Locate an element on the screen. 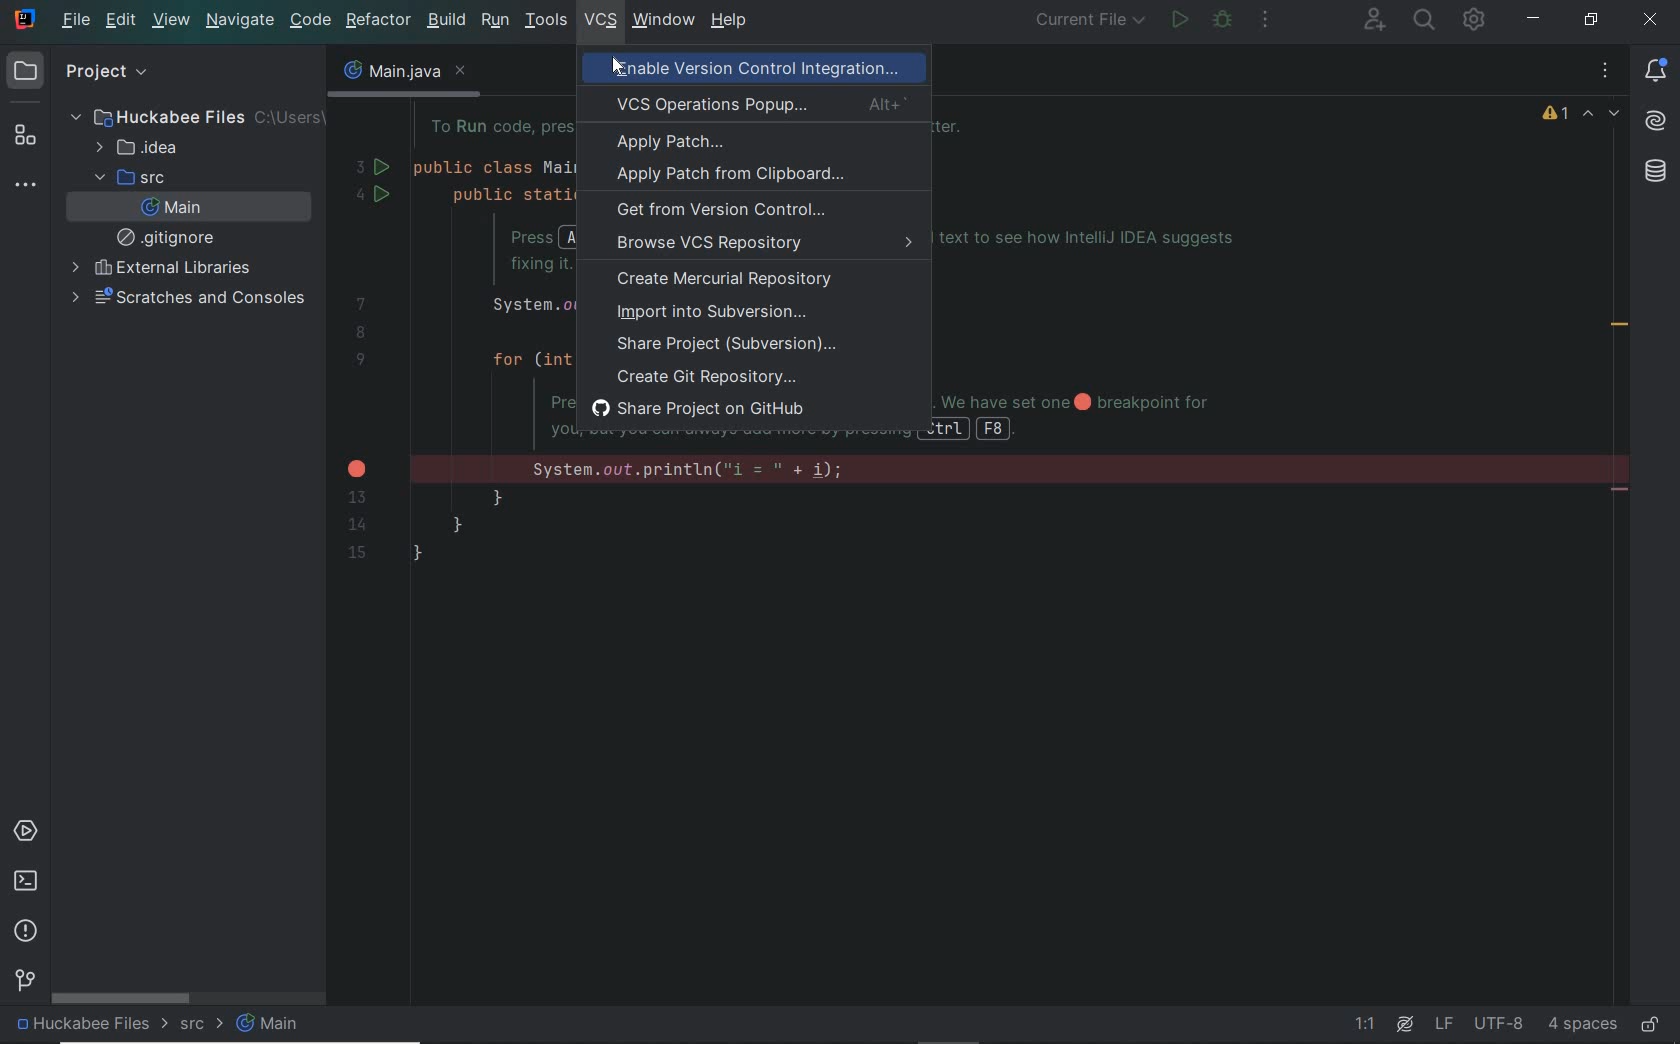 This screenshot has height=1044, width=1680. IDE AND PROJECT SETTINGS is located at coordinates (1475, 20).